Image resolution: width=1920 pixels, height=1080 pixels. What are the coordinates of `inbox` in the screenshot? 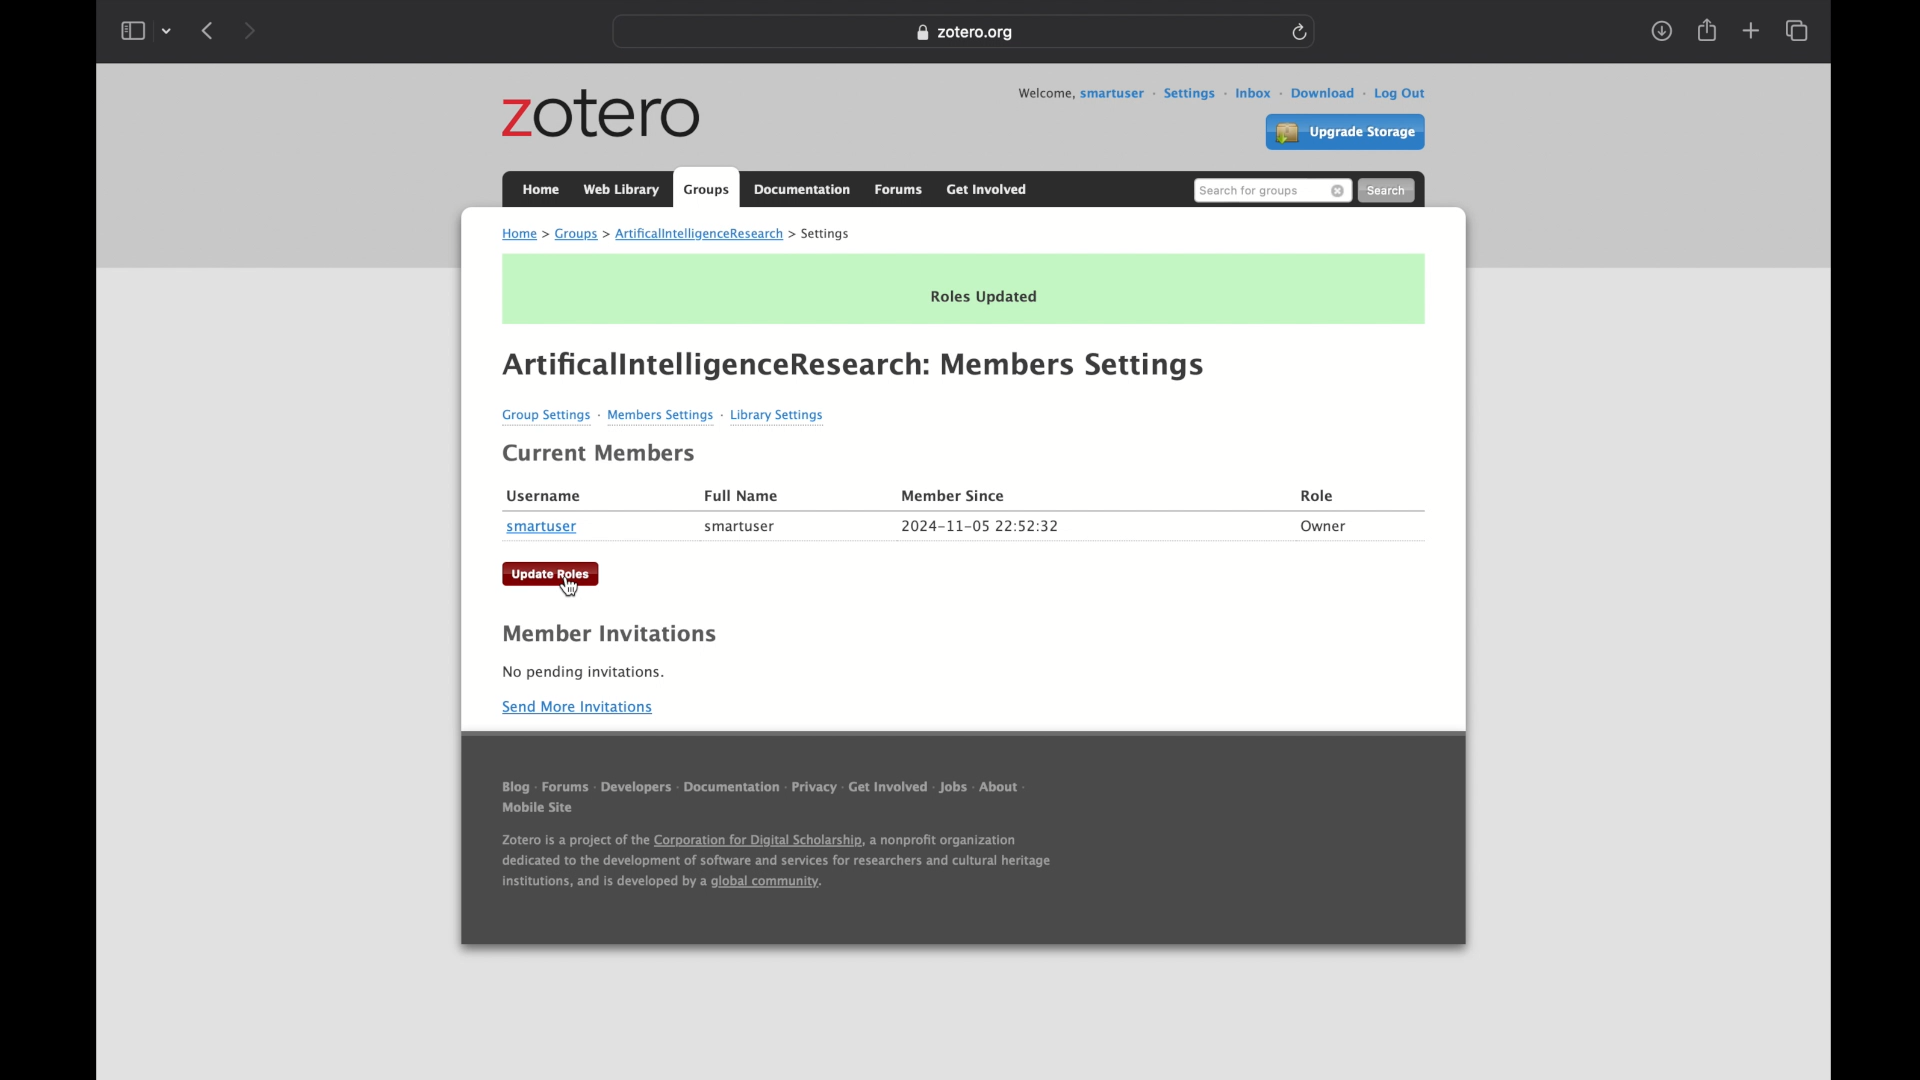 It's located at (1245, 92).